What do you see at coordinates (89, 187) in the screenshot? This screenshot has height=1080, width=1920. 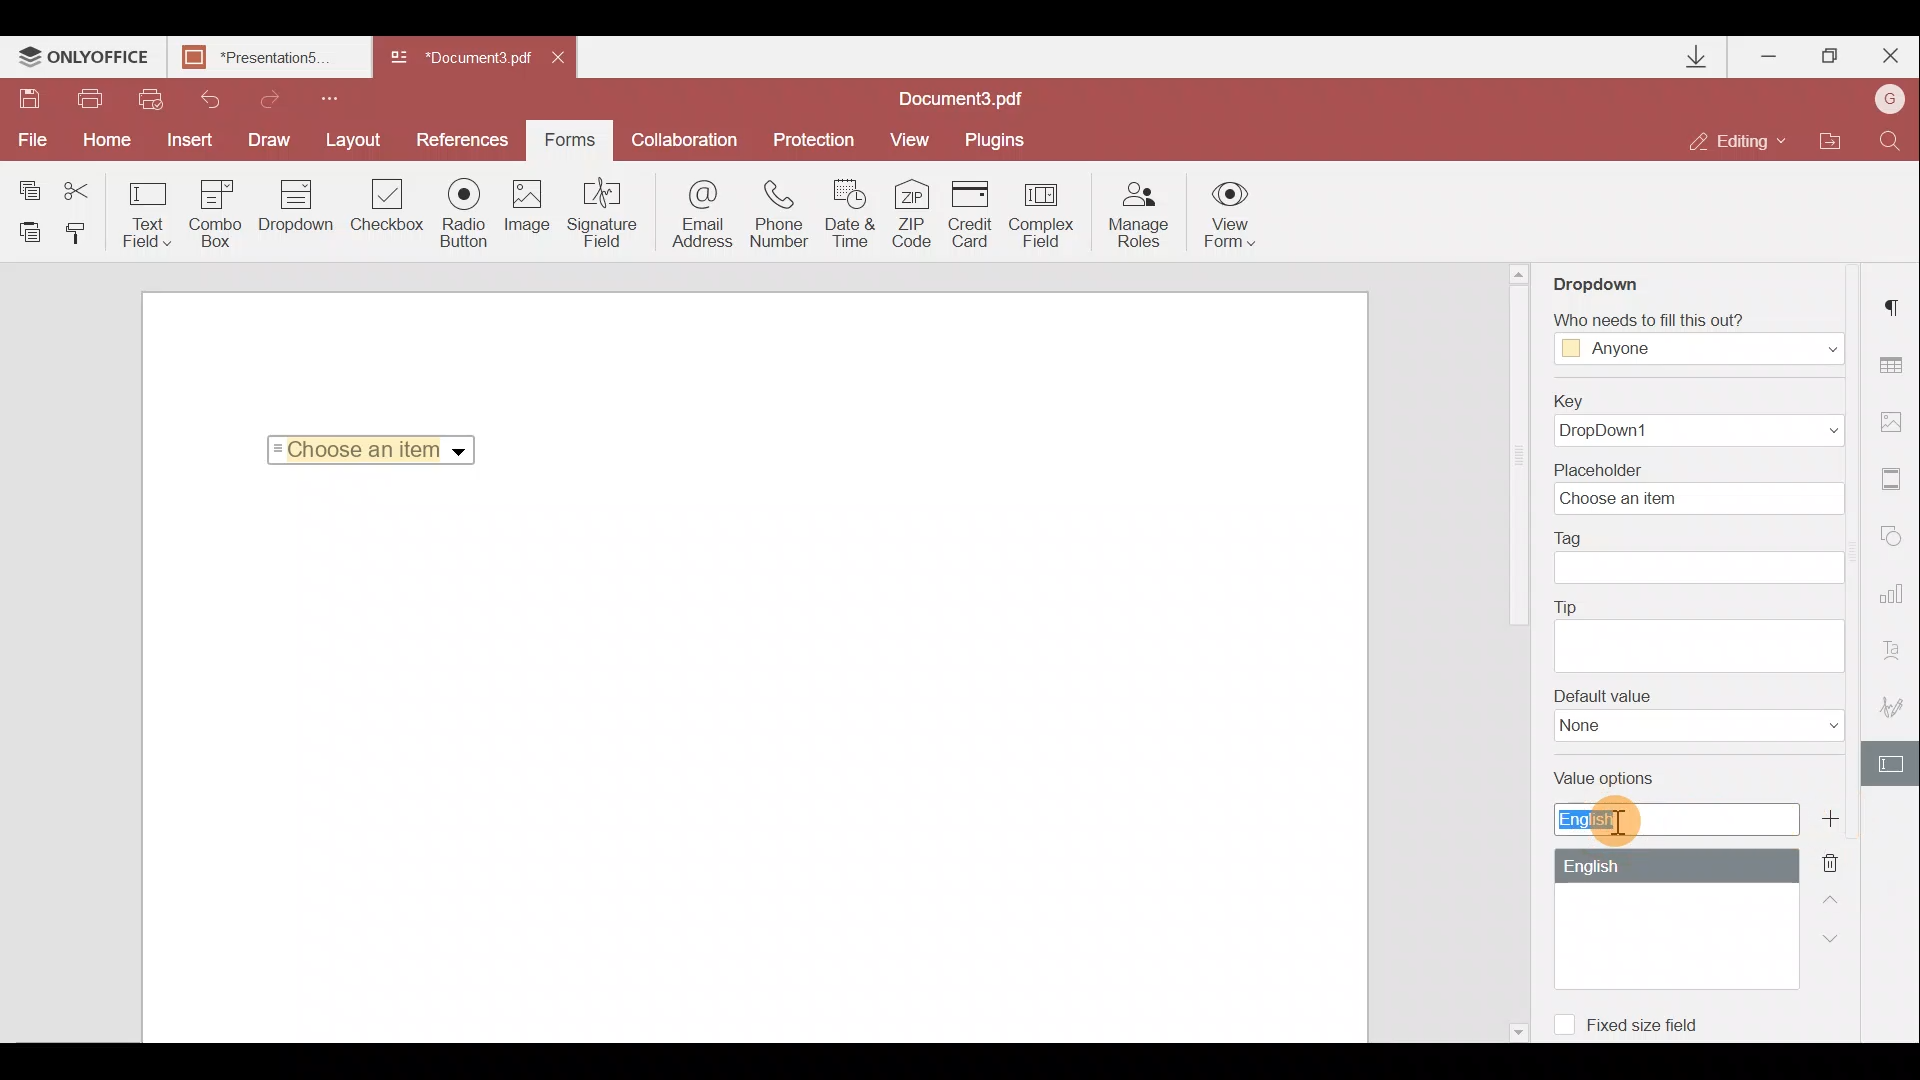 I see `Cut` at bounding box center [89, 187].